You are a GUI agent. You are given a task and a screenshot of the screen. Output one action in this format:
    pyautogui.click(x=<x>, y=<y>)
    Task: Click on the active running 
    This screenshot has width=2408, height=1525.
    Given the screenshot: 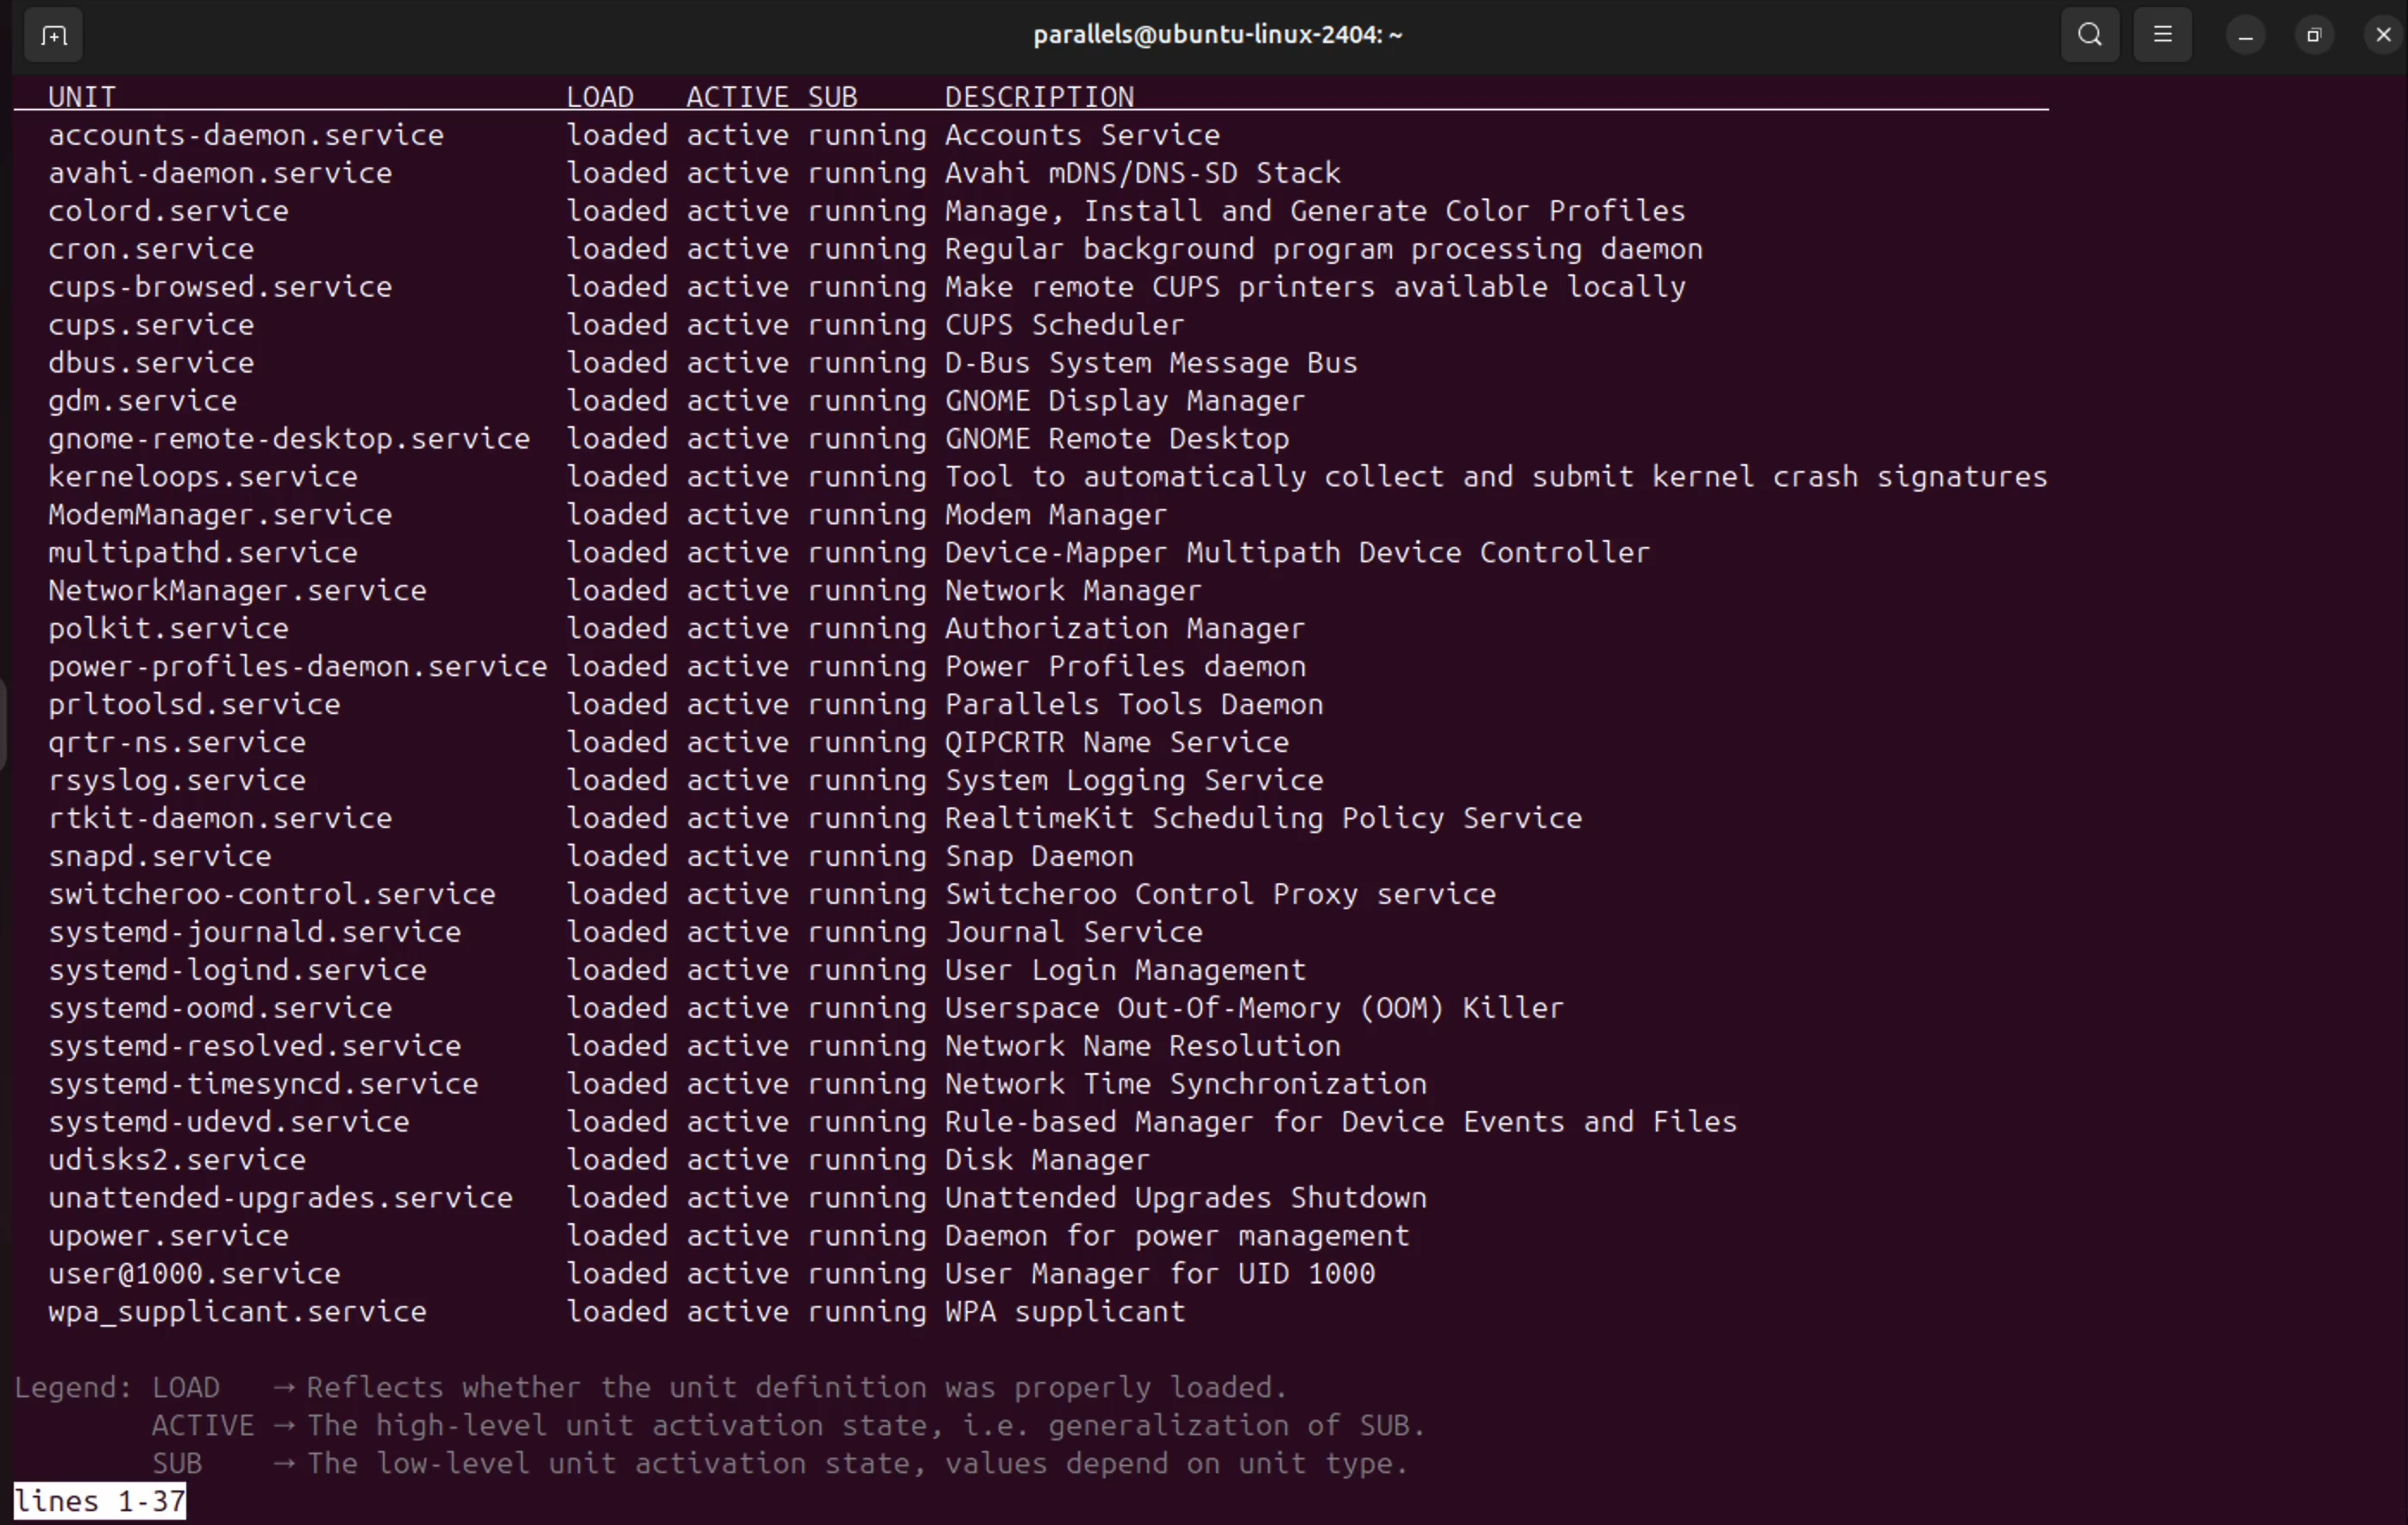 What is the action you would take?
    pyautogui.click(x=958, y=941)
    